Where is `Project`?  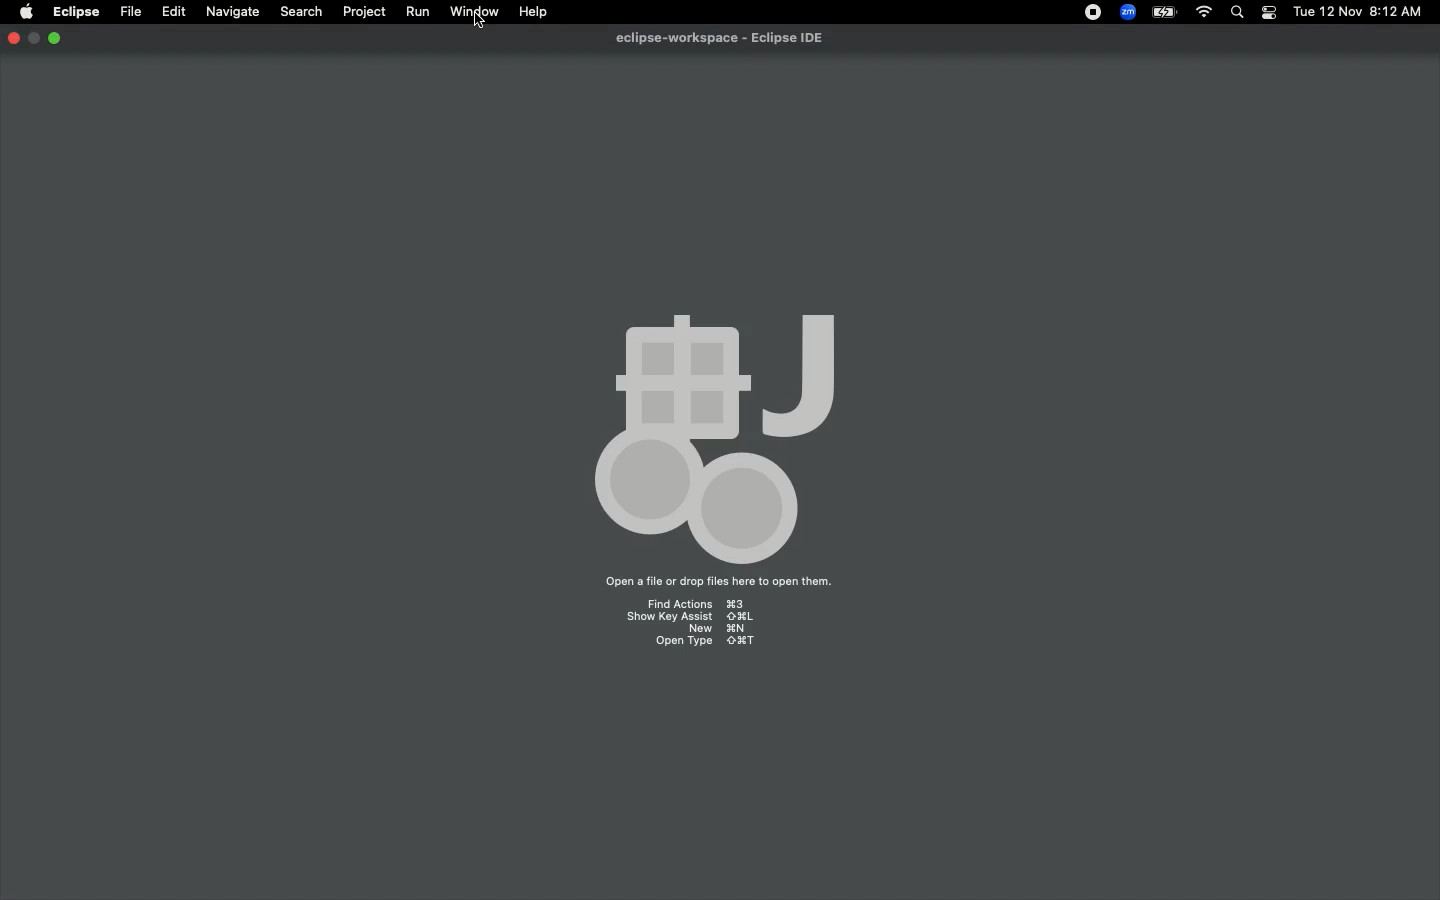 Project is located at coordinates (360, 12).